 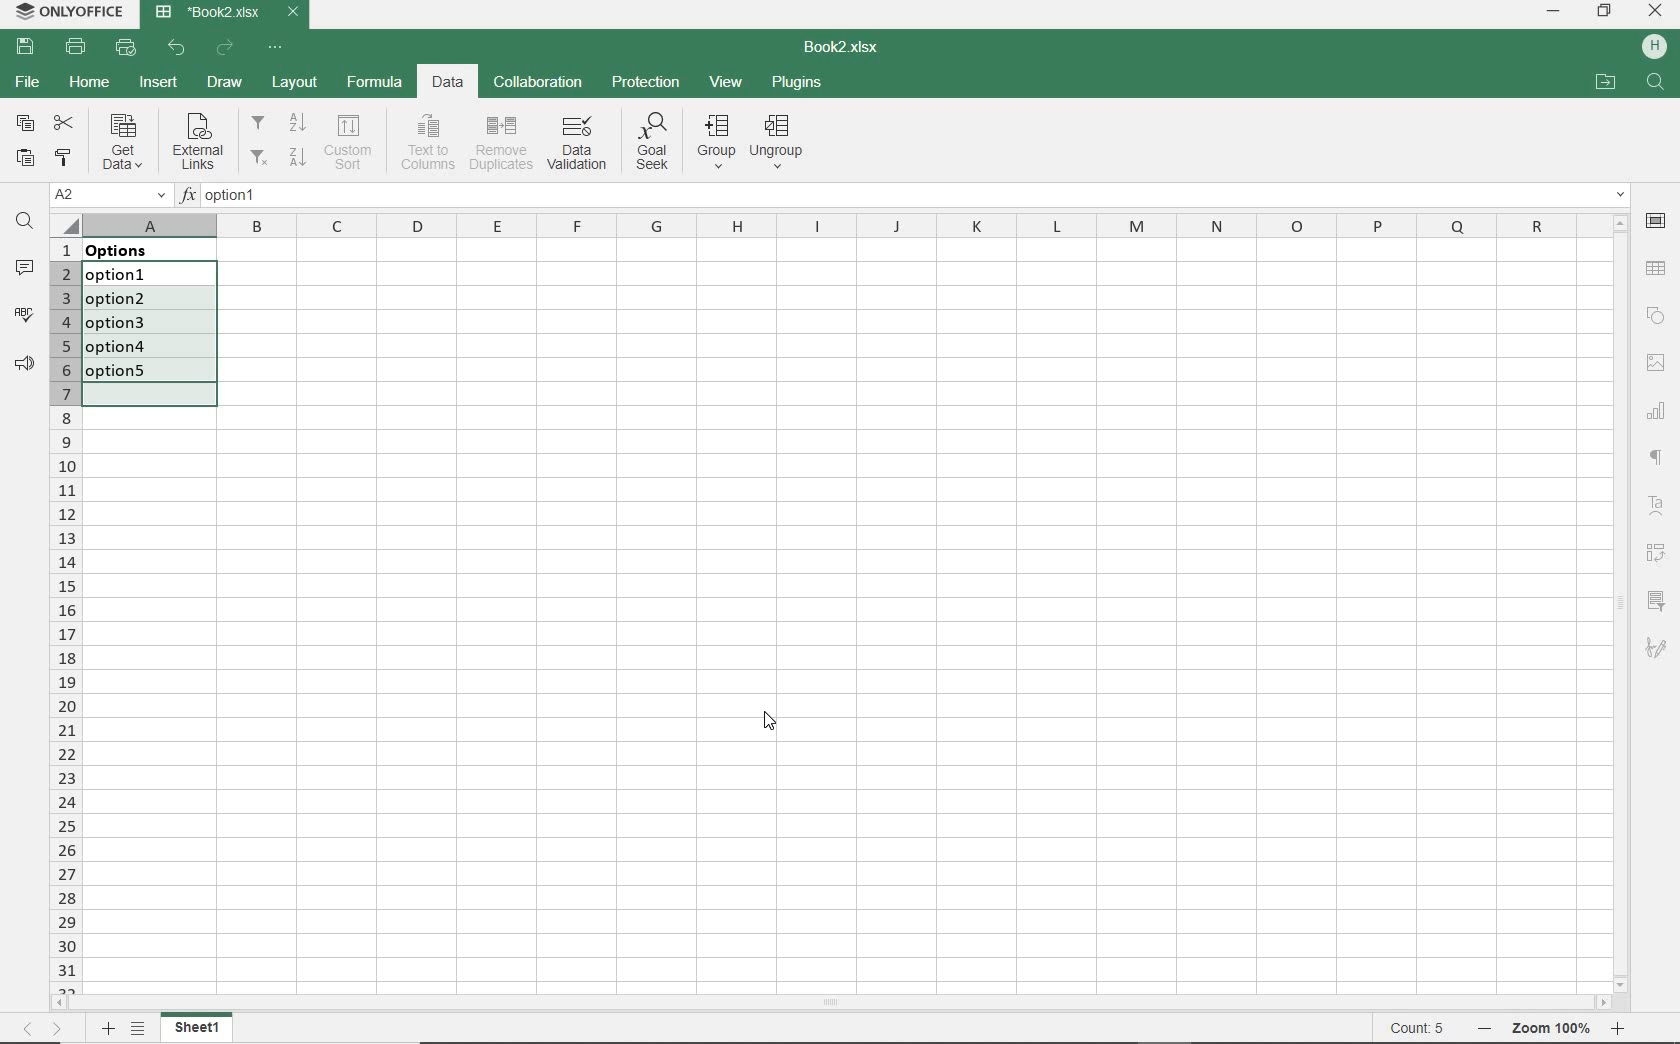 What do you see at coordinates (64, 615) in the screenshot?
I see `ROWS` at bounding box center [64, 615].